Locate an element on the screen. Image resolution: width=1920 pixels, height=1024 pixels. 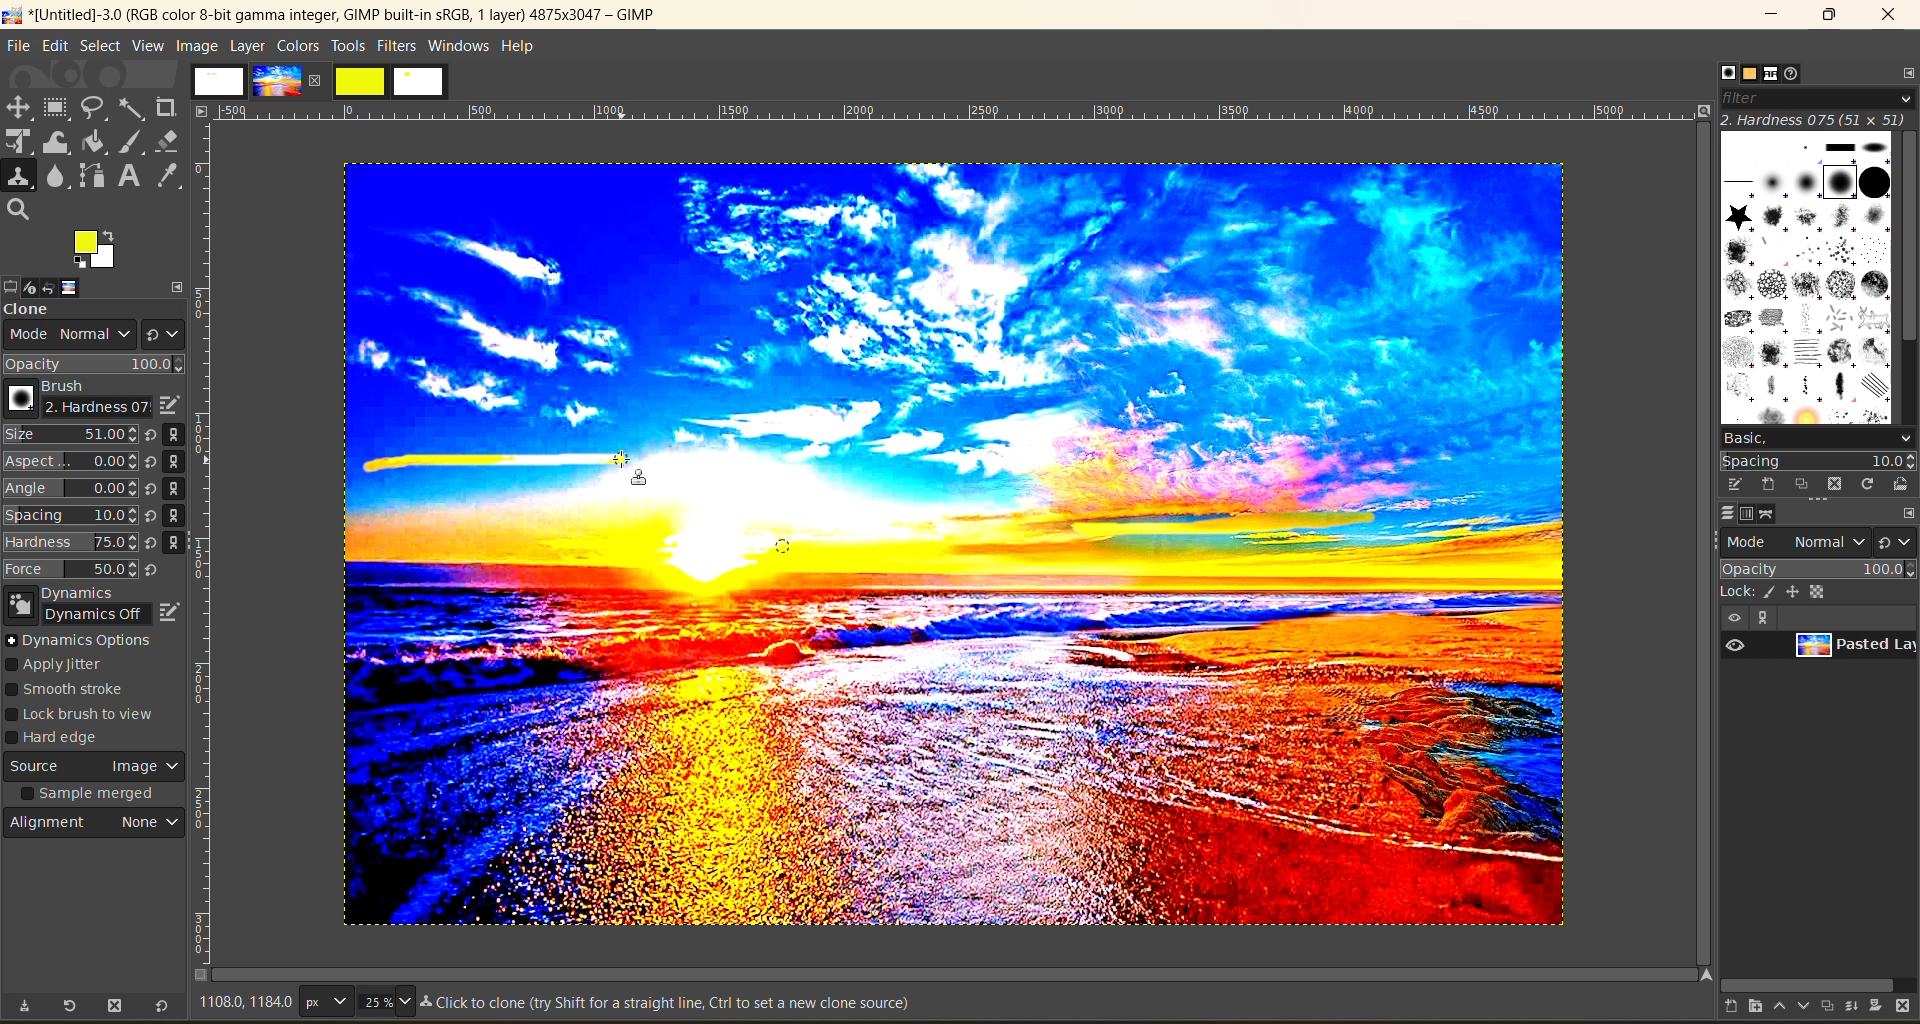
[Hardness 75.0 is located at coordinates (70, 540).